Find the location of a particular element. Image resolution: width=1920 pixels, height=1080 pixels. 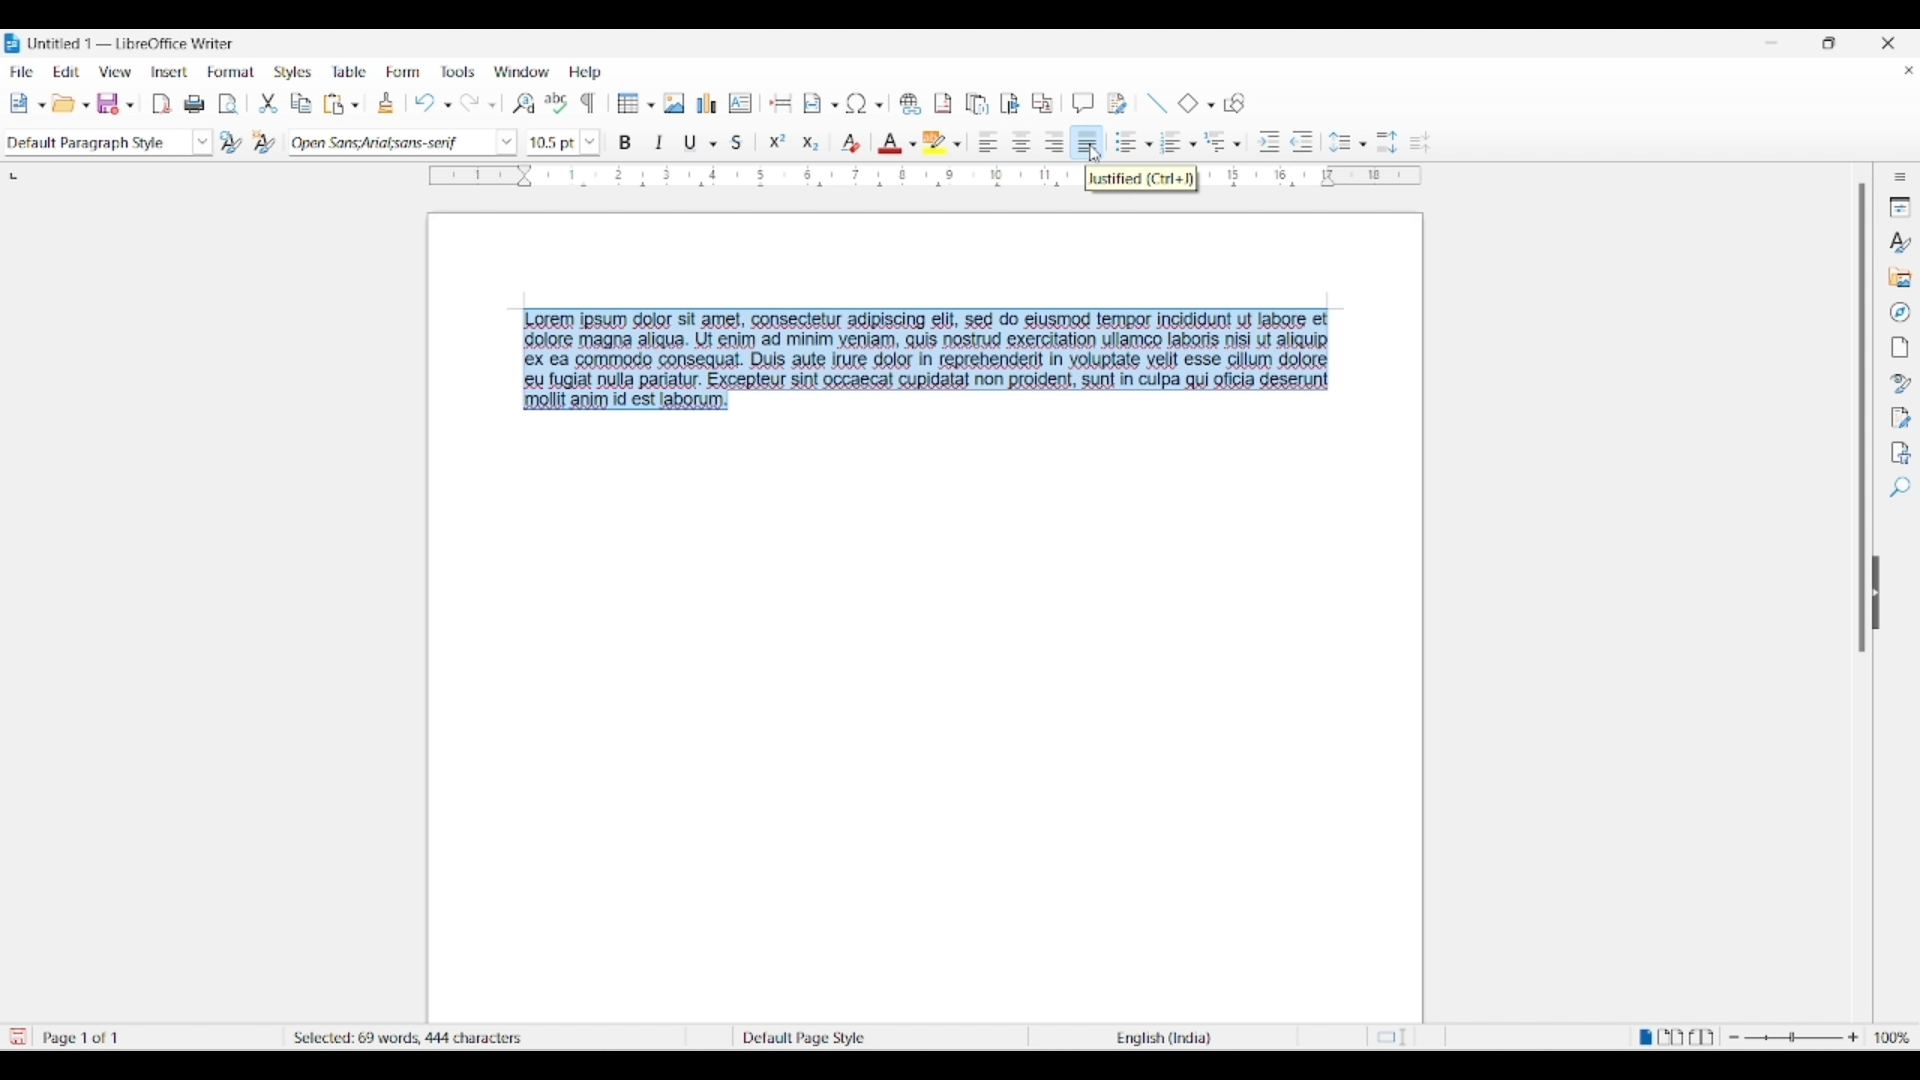

File is located at coordinates (22, 71).